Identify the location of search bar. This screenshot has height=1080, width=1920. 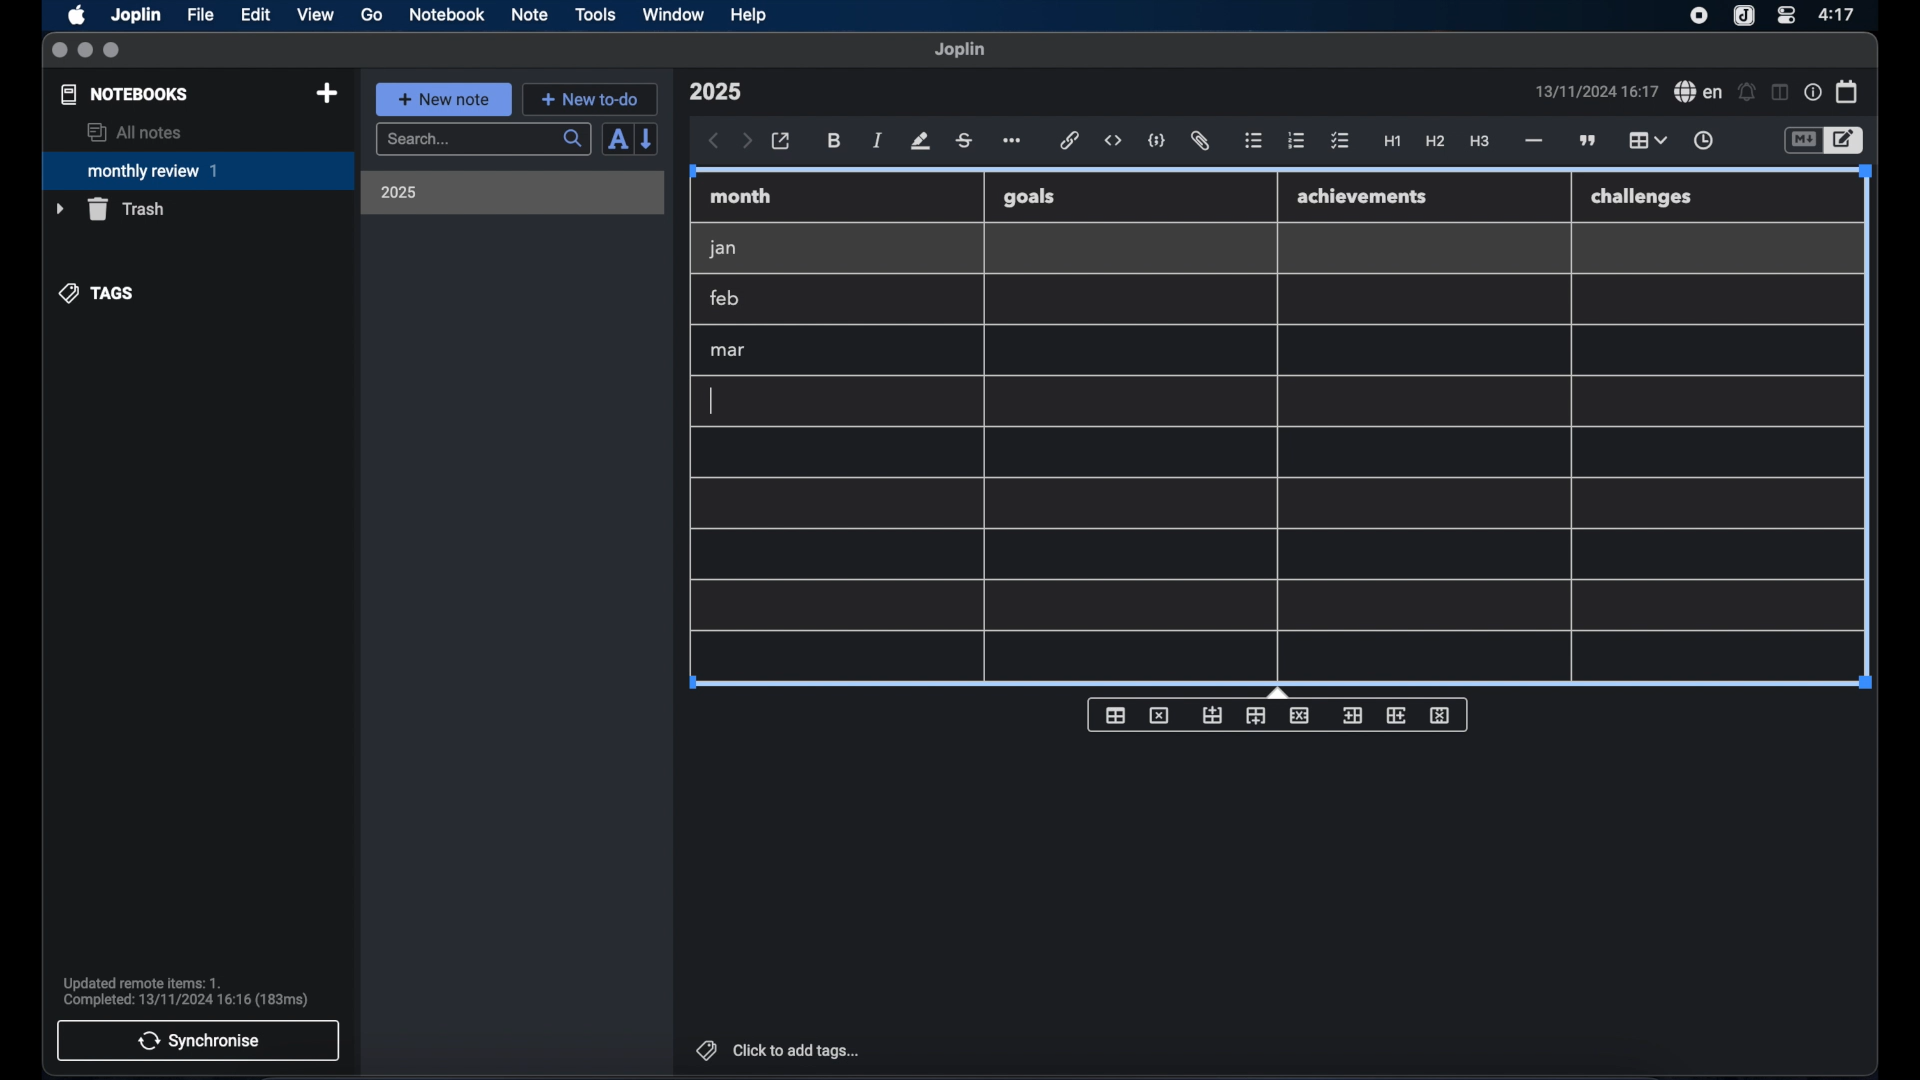
(483, 141).